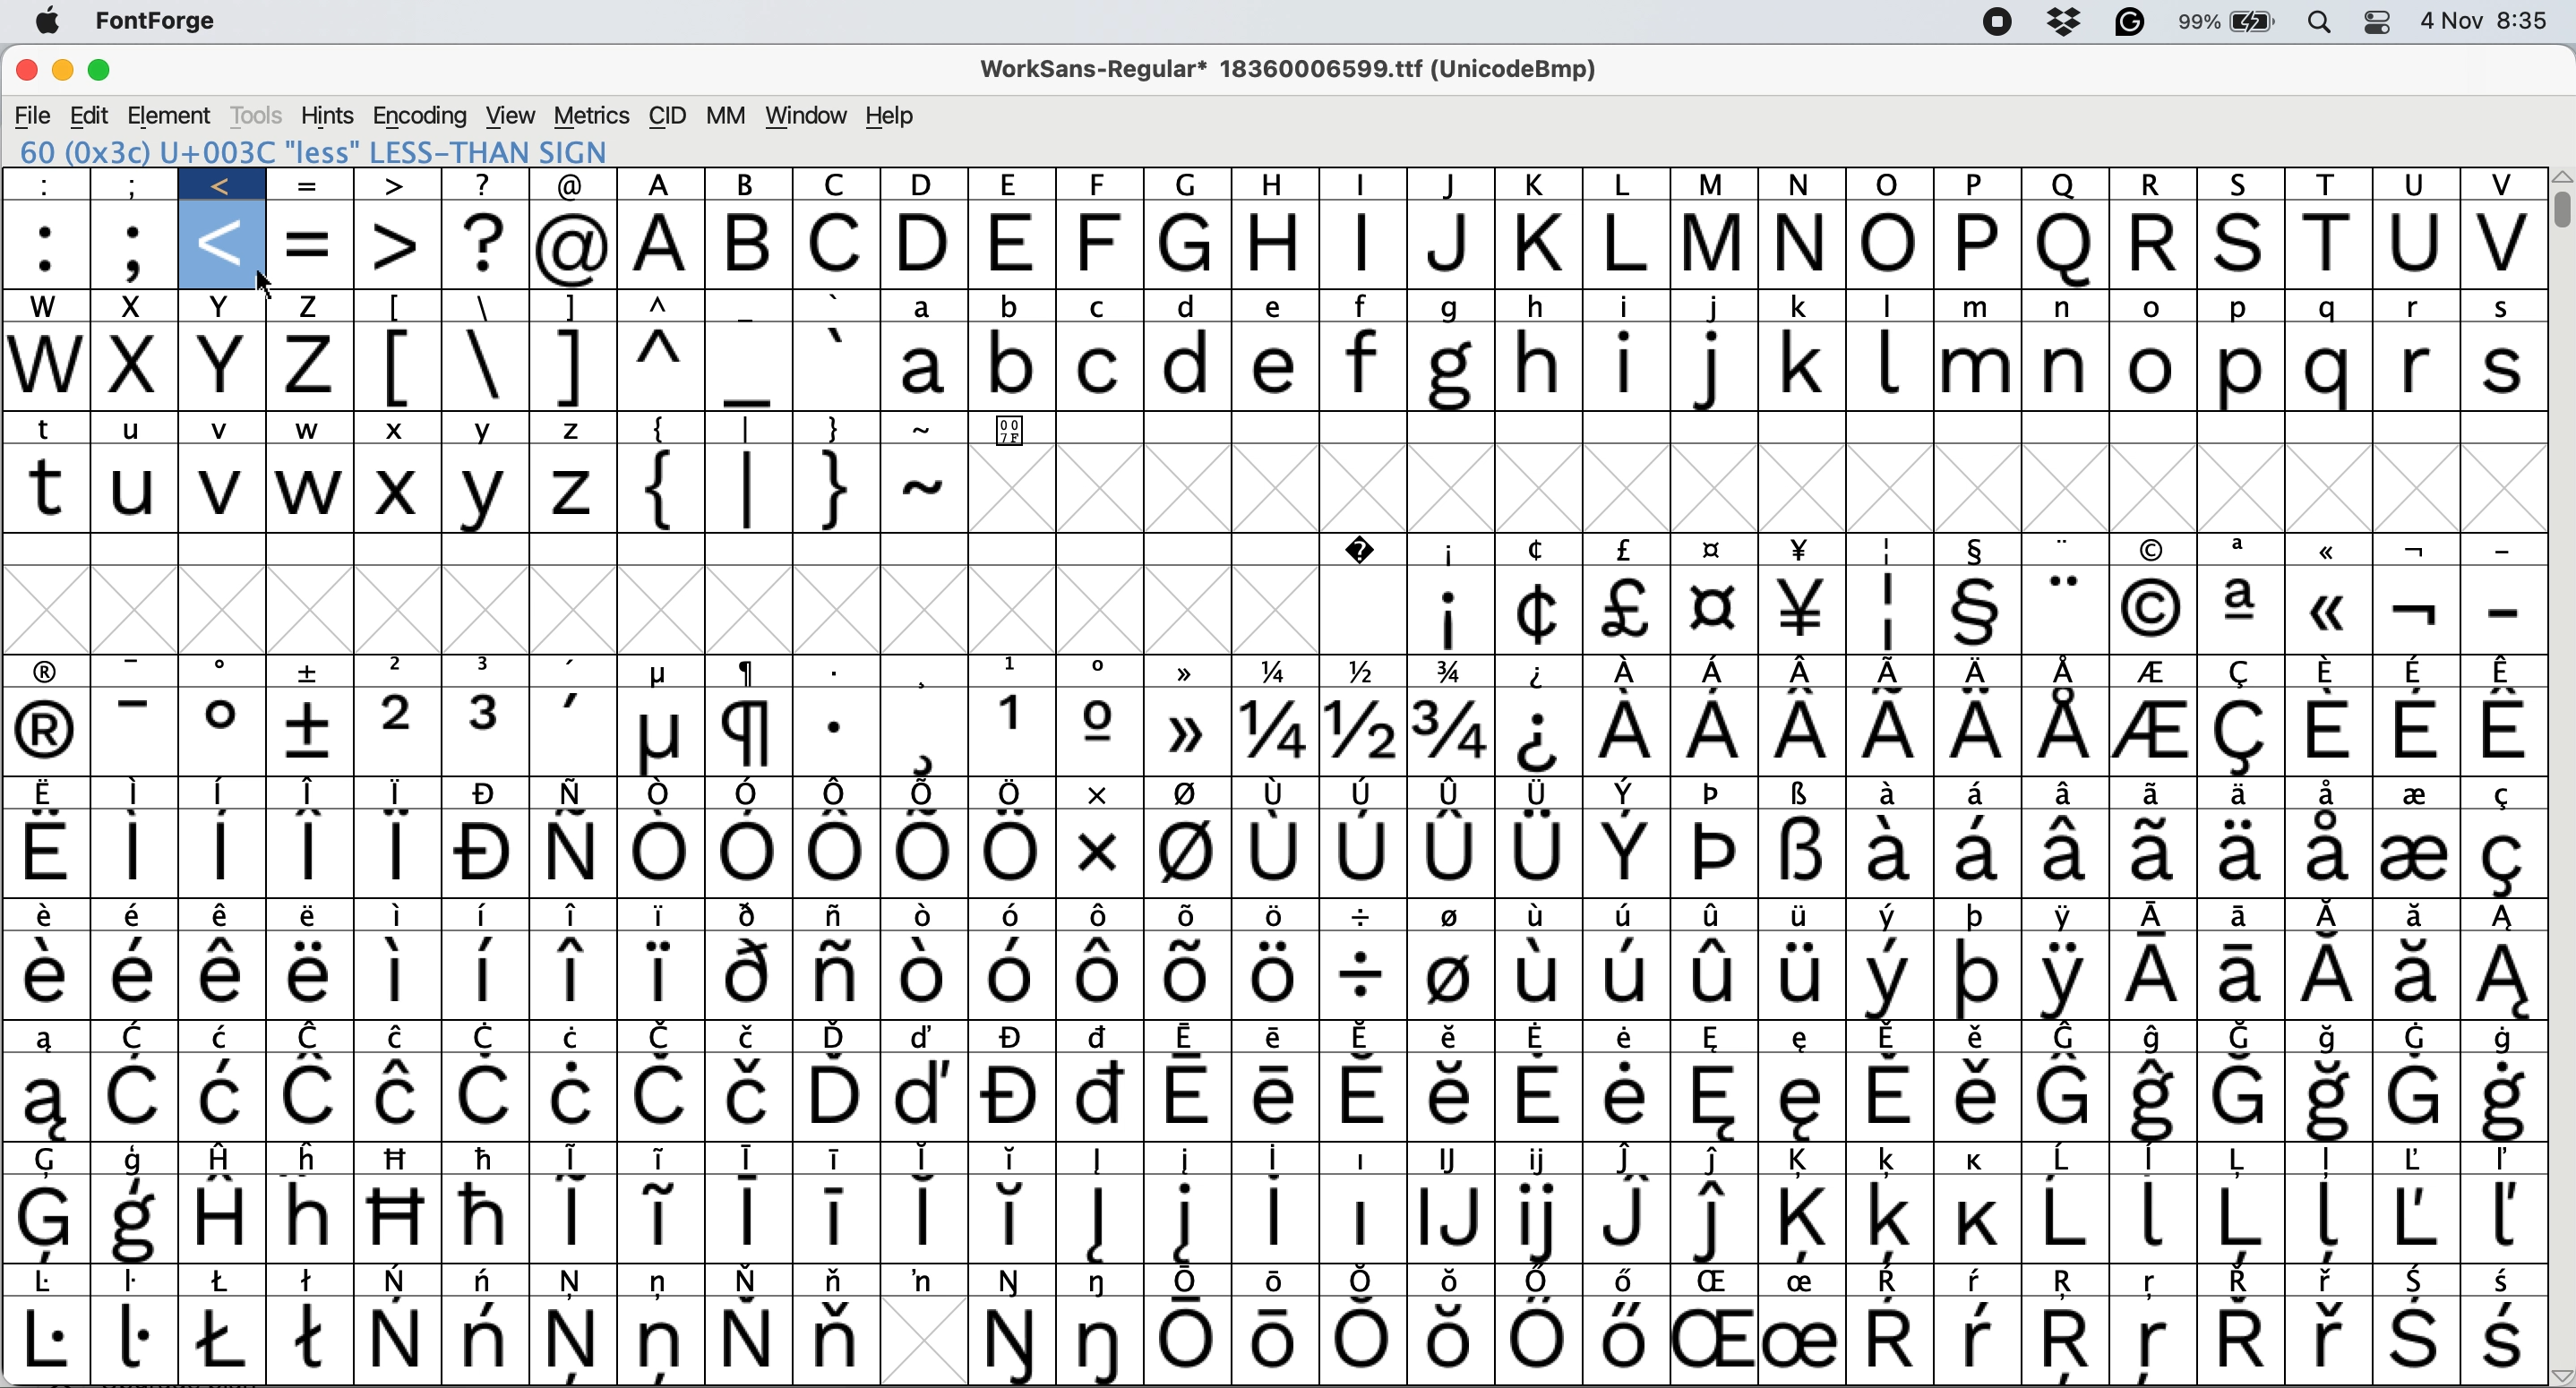  What do you see at coordinates (577, 1158) in the screenshot?
I see `symbol` at bounding box center [577, 1158].